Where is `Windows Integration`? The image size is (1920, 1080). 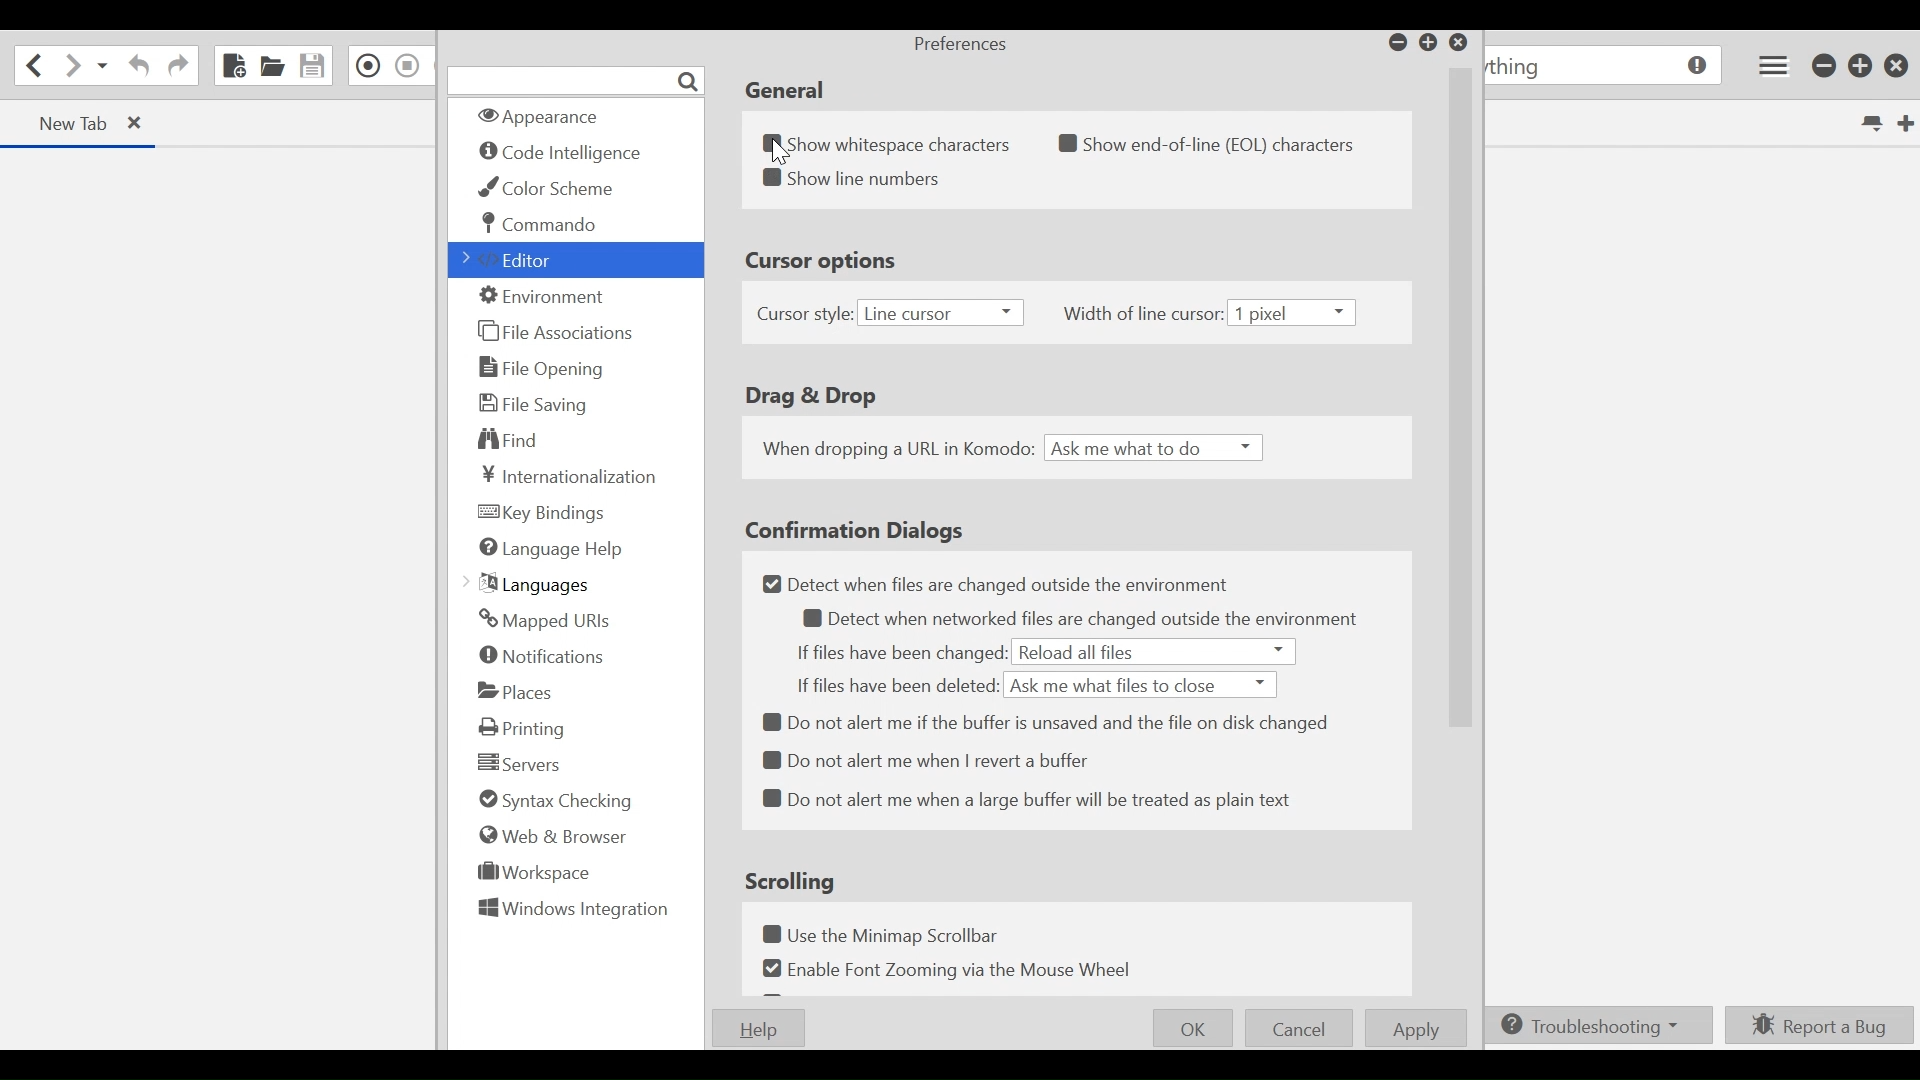 Windows Integration is located at coordinates (573, 910).